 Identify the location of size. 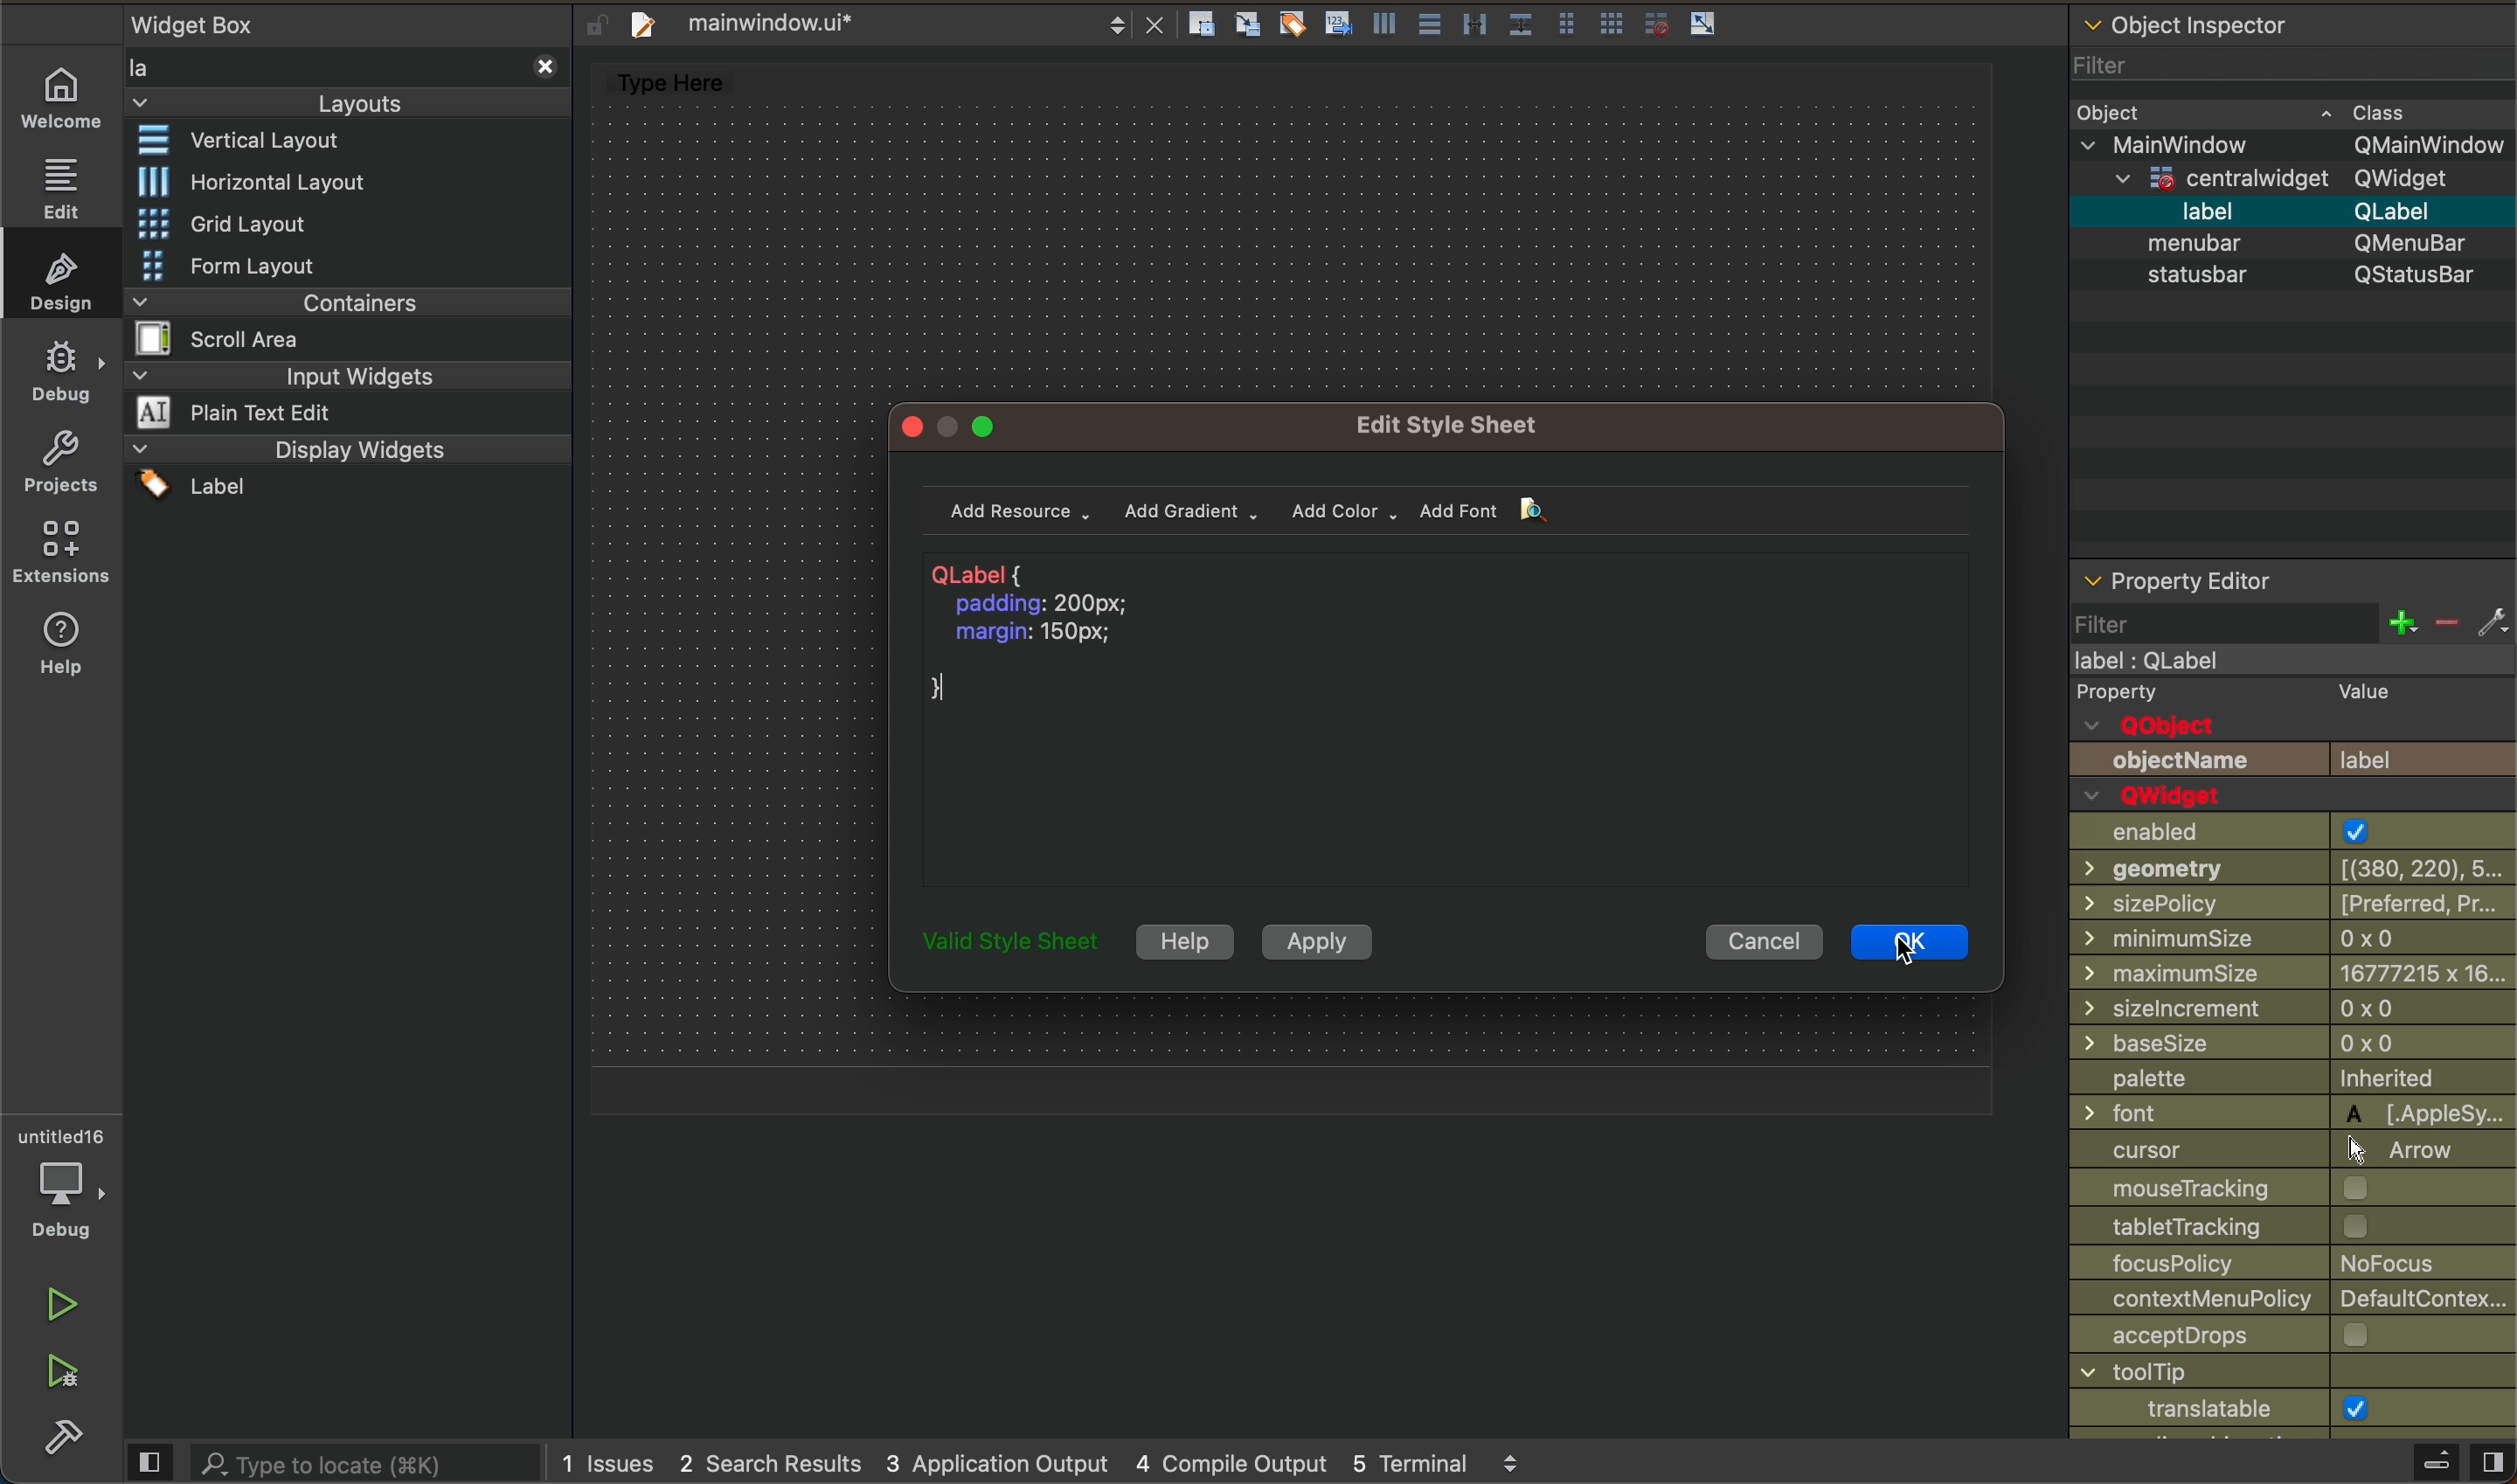
(2273, 942).